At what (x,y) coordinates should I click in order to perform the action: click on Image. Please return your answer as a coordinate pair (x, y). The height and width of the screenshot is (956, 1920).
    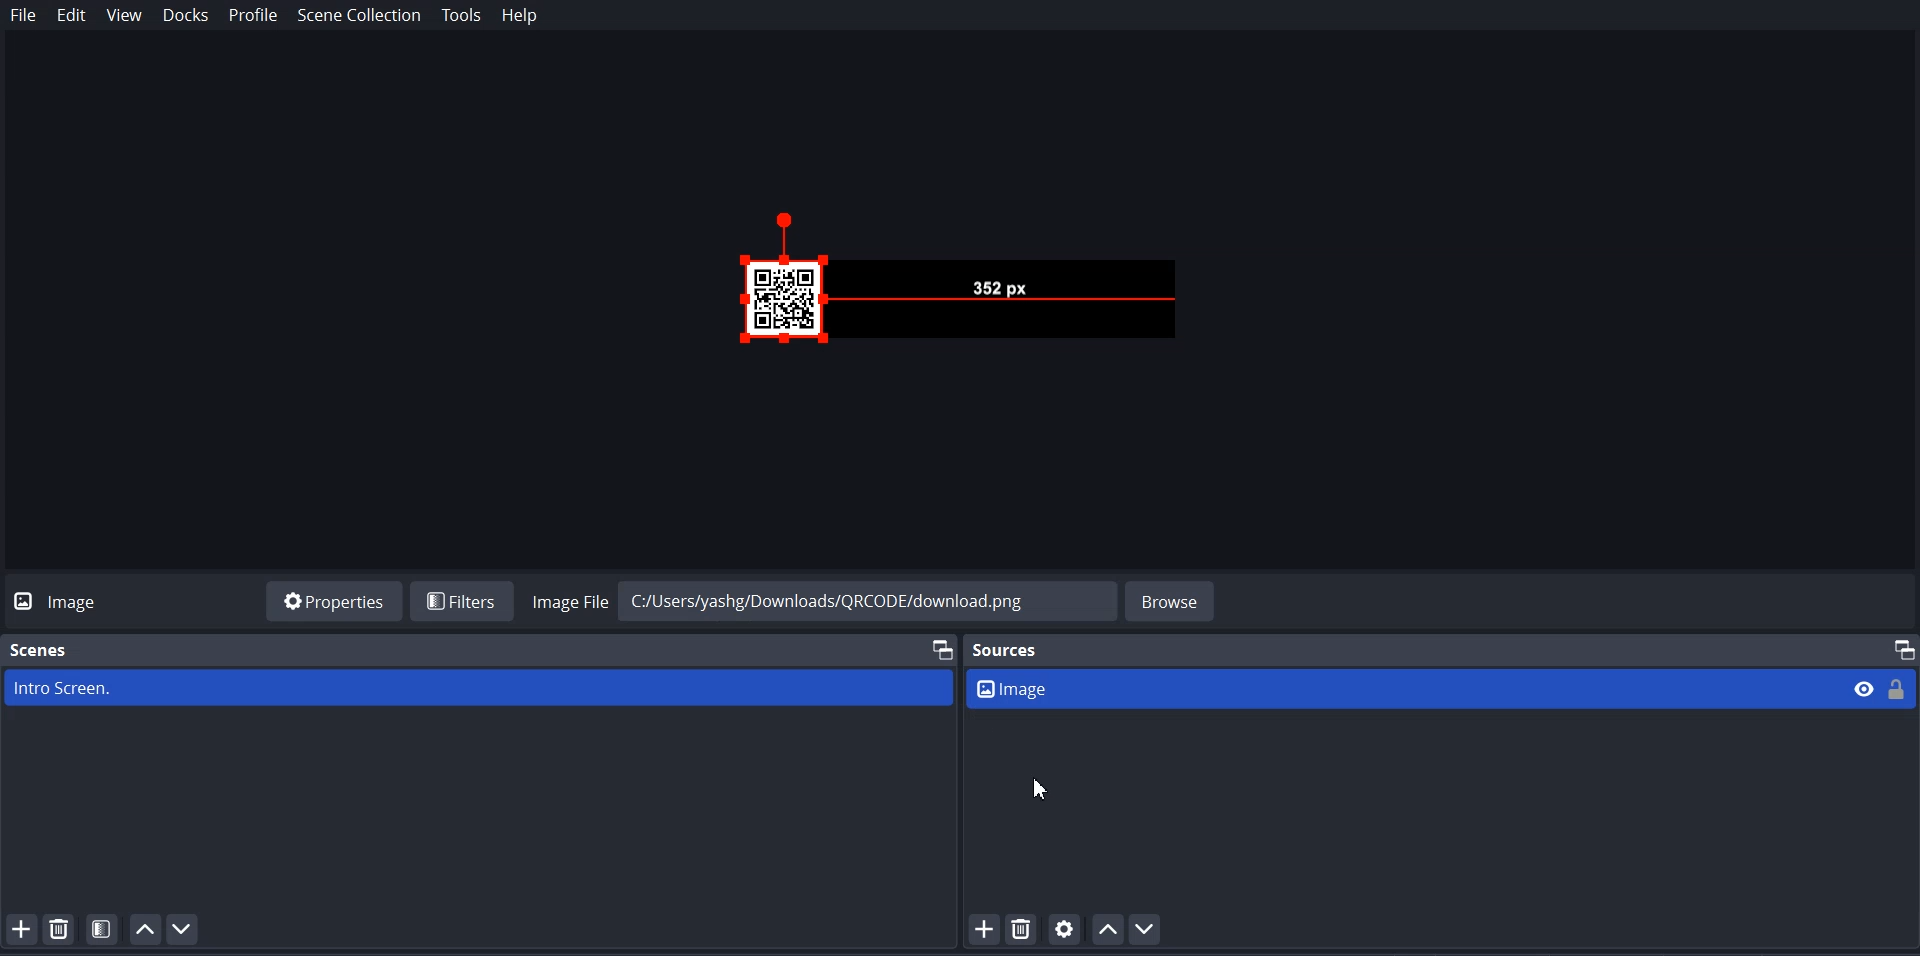
    Looking at the image, I should click on (1404, 688).